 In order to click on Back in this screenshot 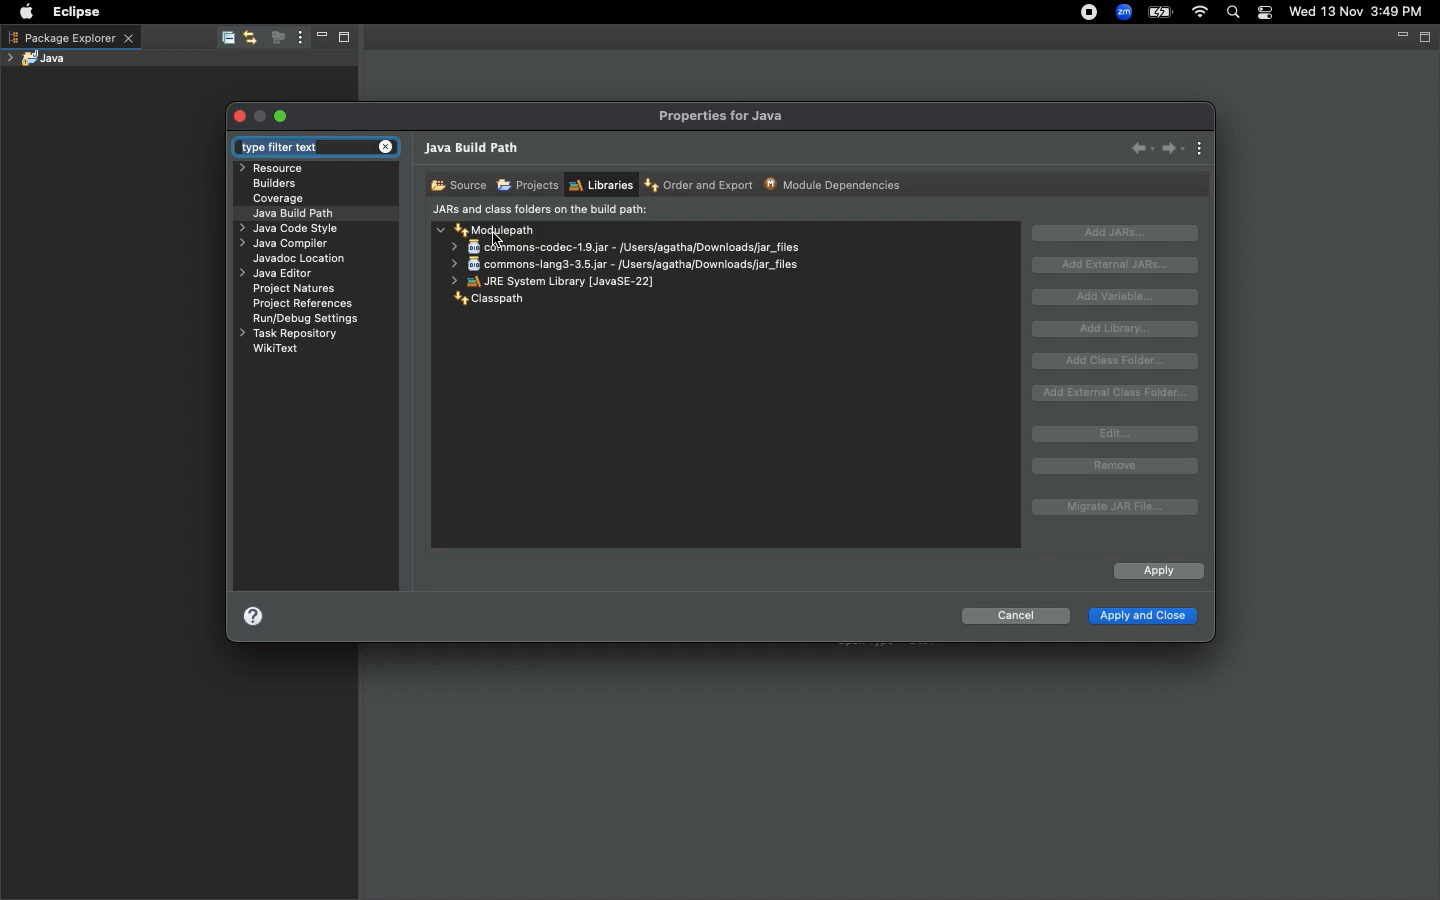, I will do `click(1142, 147)`.